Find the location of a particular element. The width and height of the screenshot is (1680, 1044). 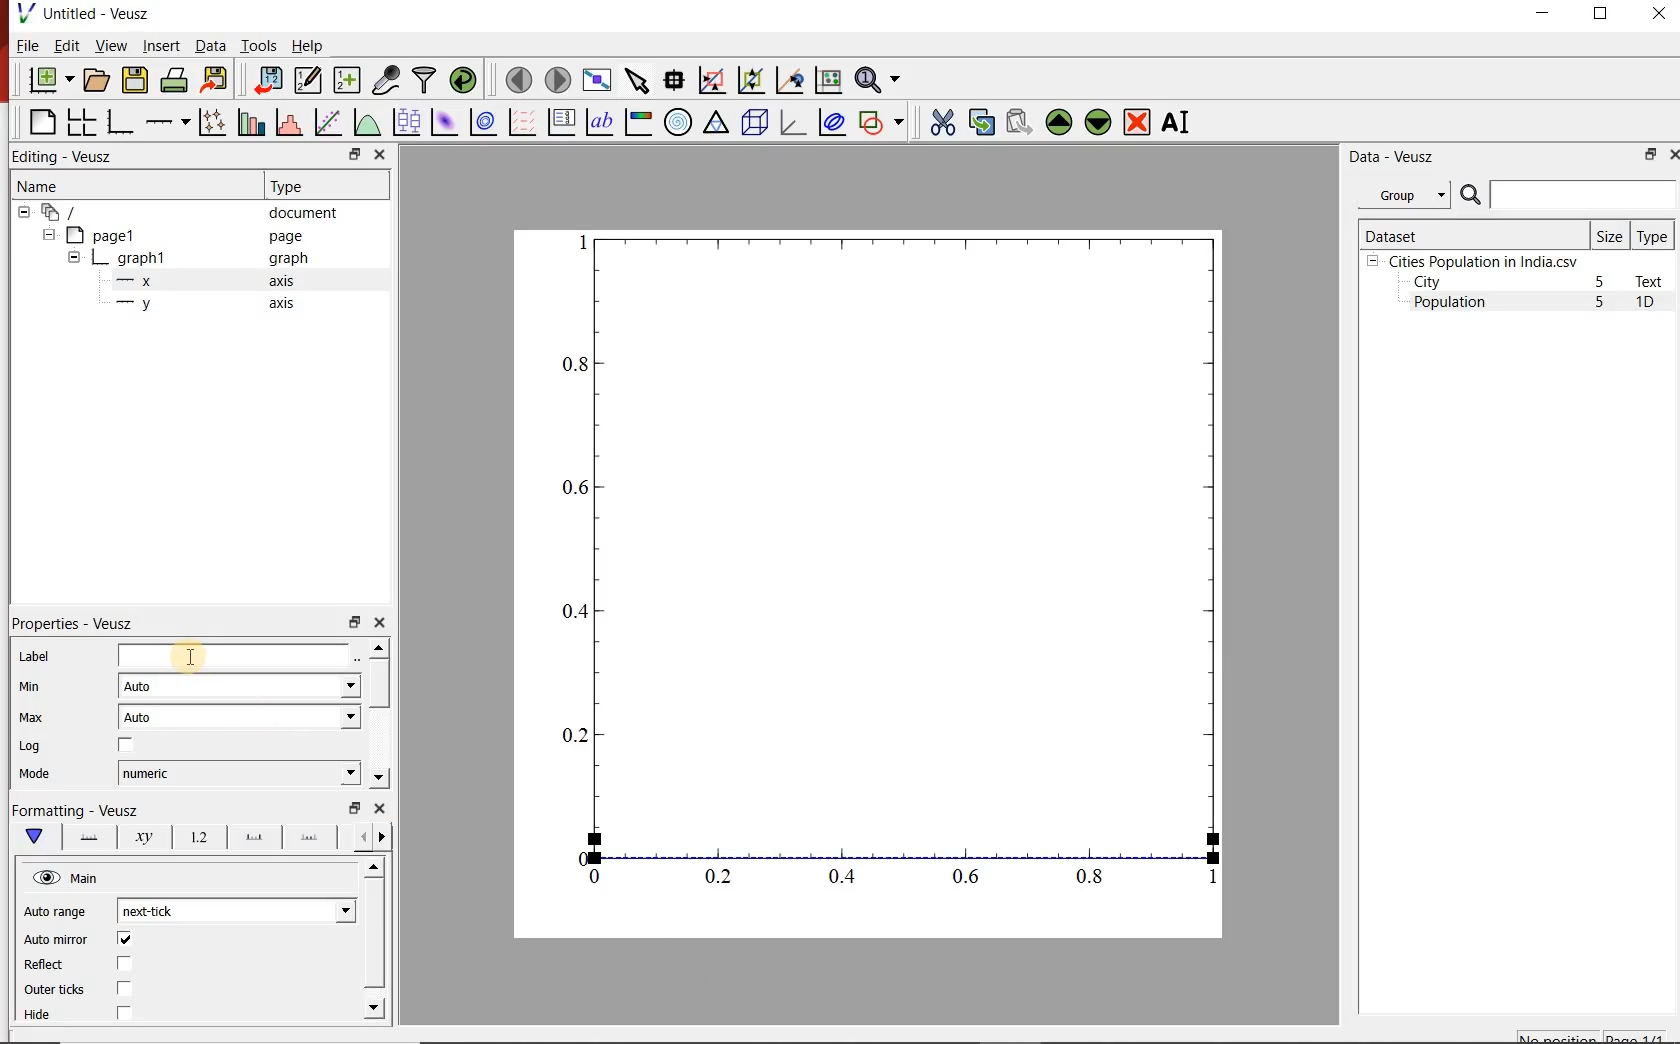

open a document is located at coordinates (95, 80).